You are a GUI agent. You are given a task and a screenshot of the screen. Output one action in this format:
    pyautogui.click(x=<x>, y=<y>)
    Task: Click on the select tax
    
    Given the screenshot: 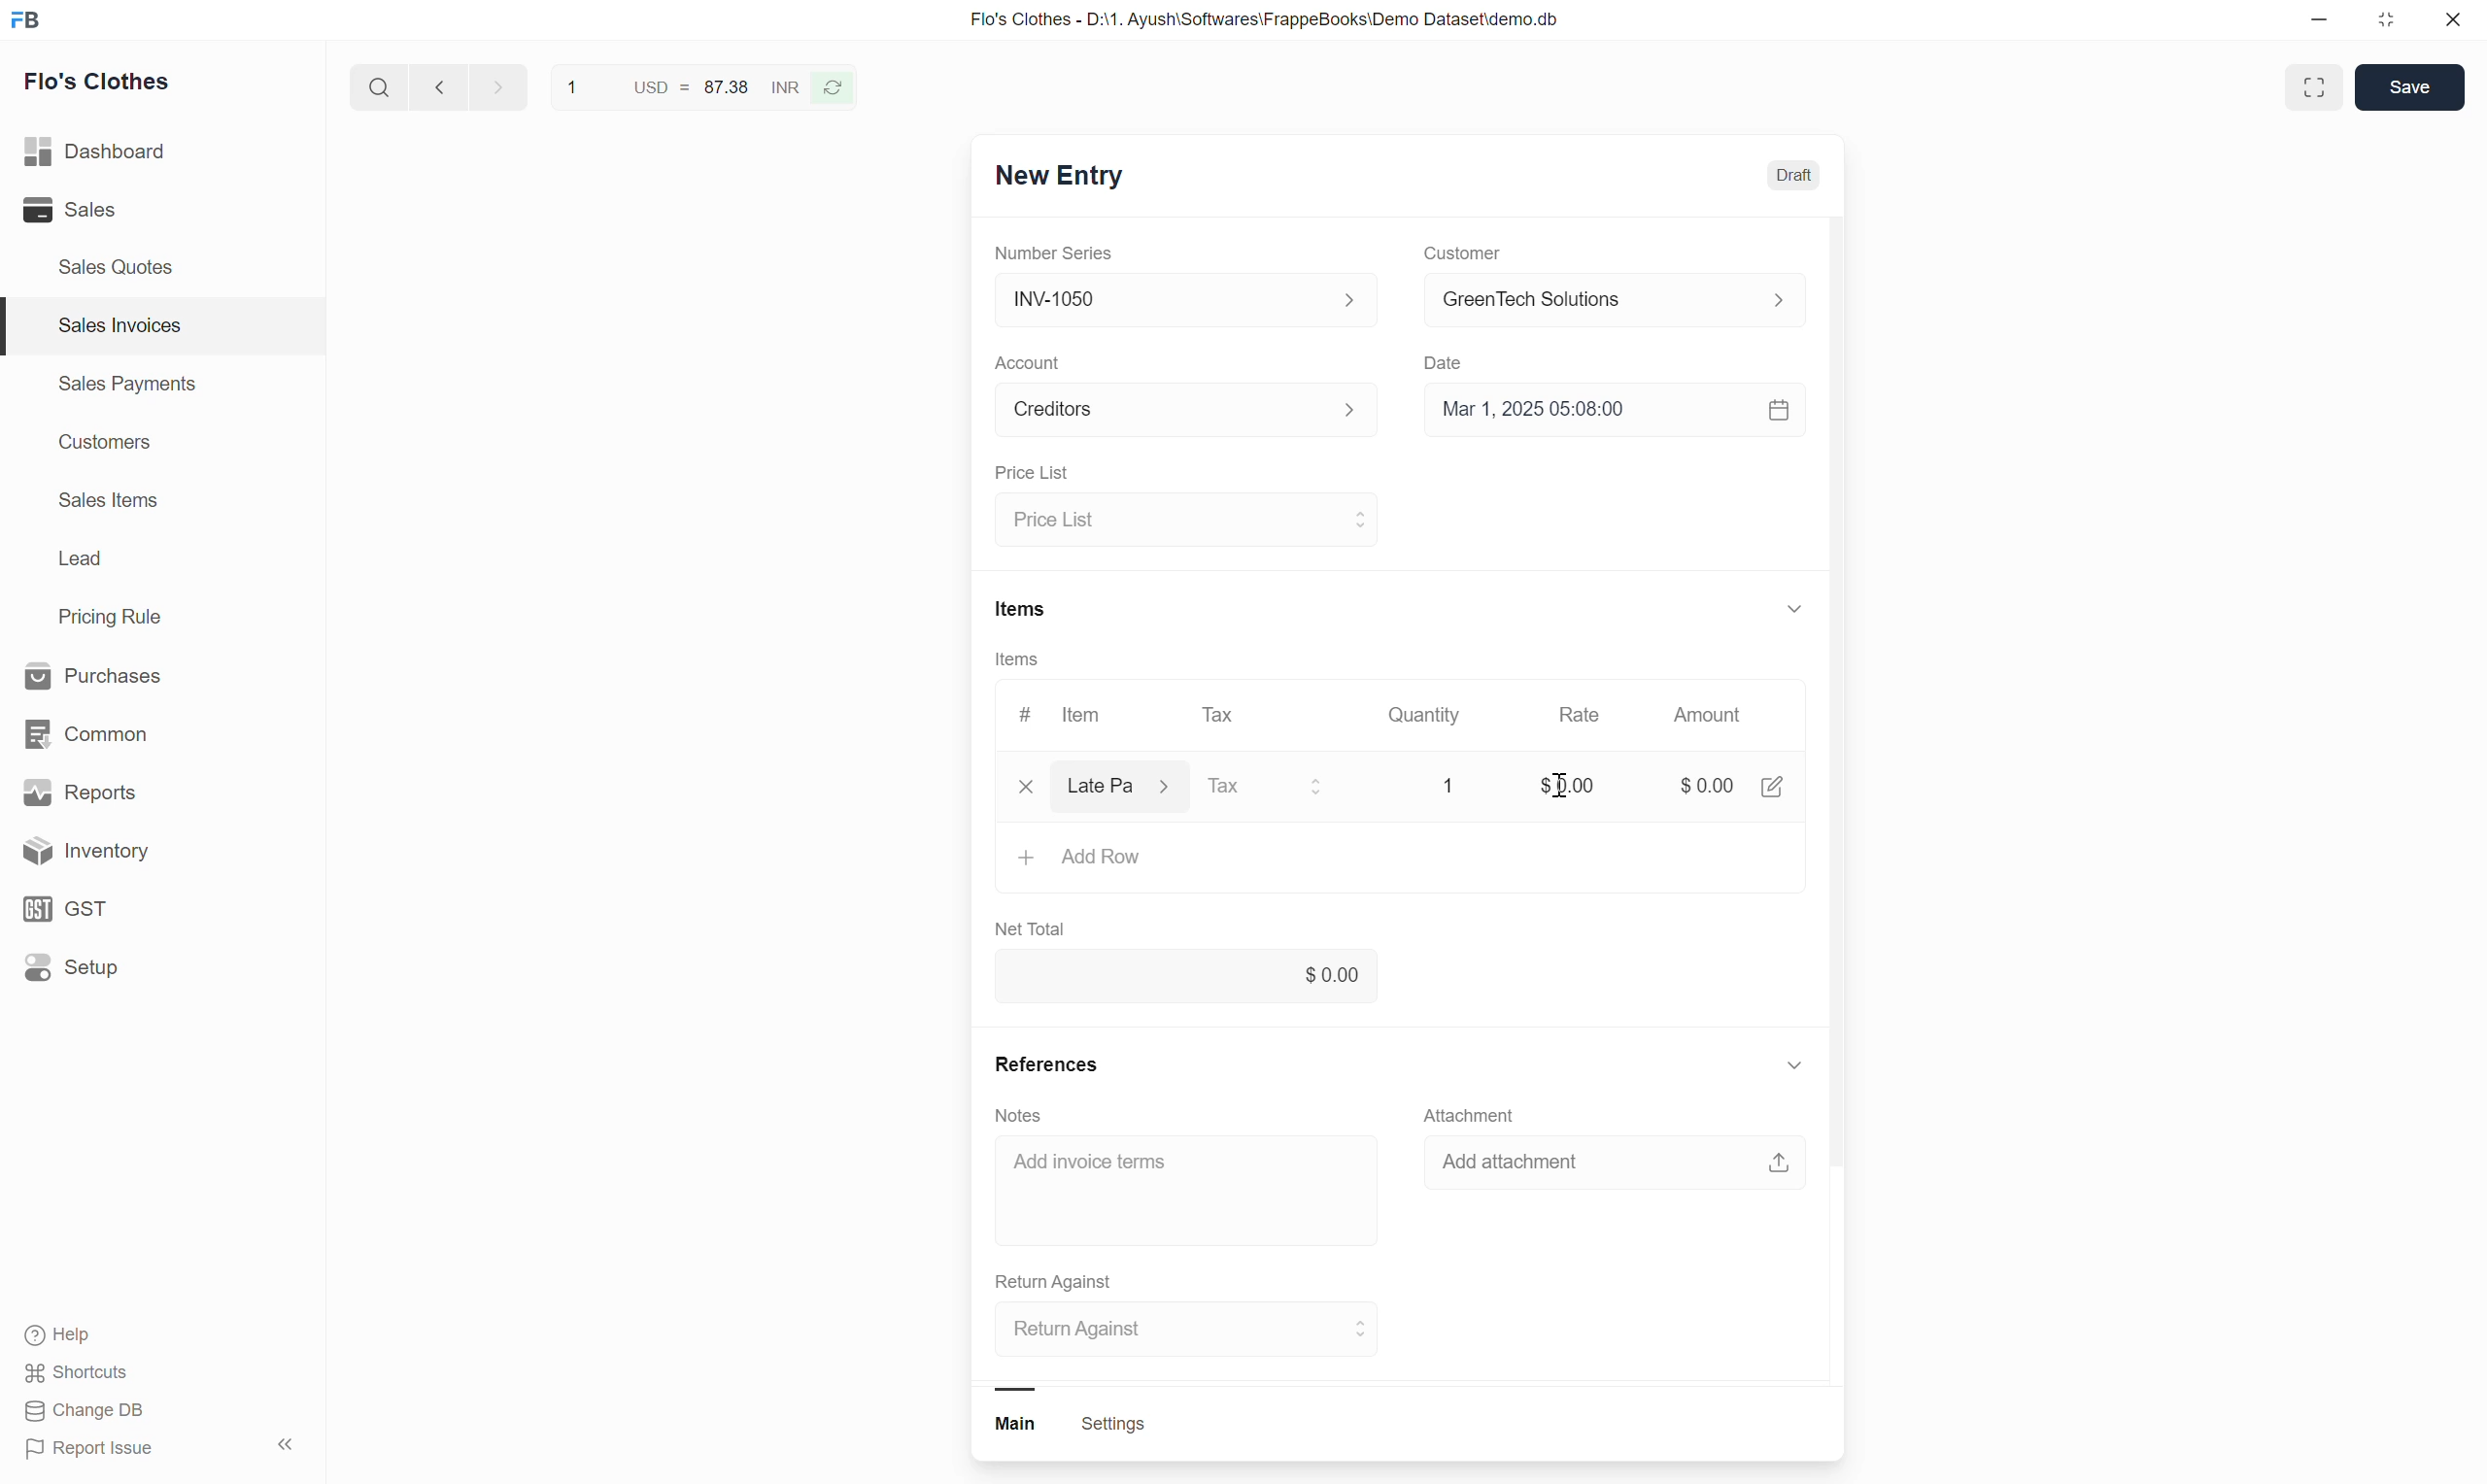 What is the action you would take?
    pyautogui.click(x=1269, y=785)
    